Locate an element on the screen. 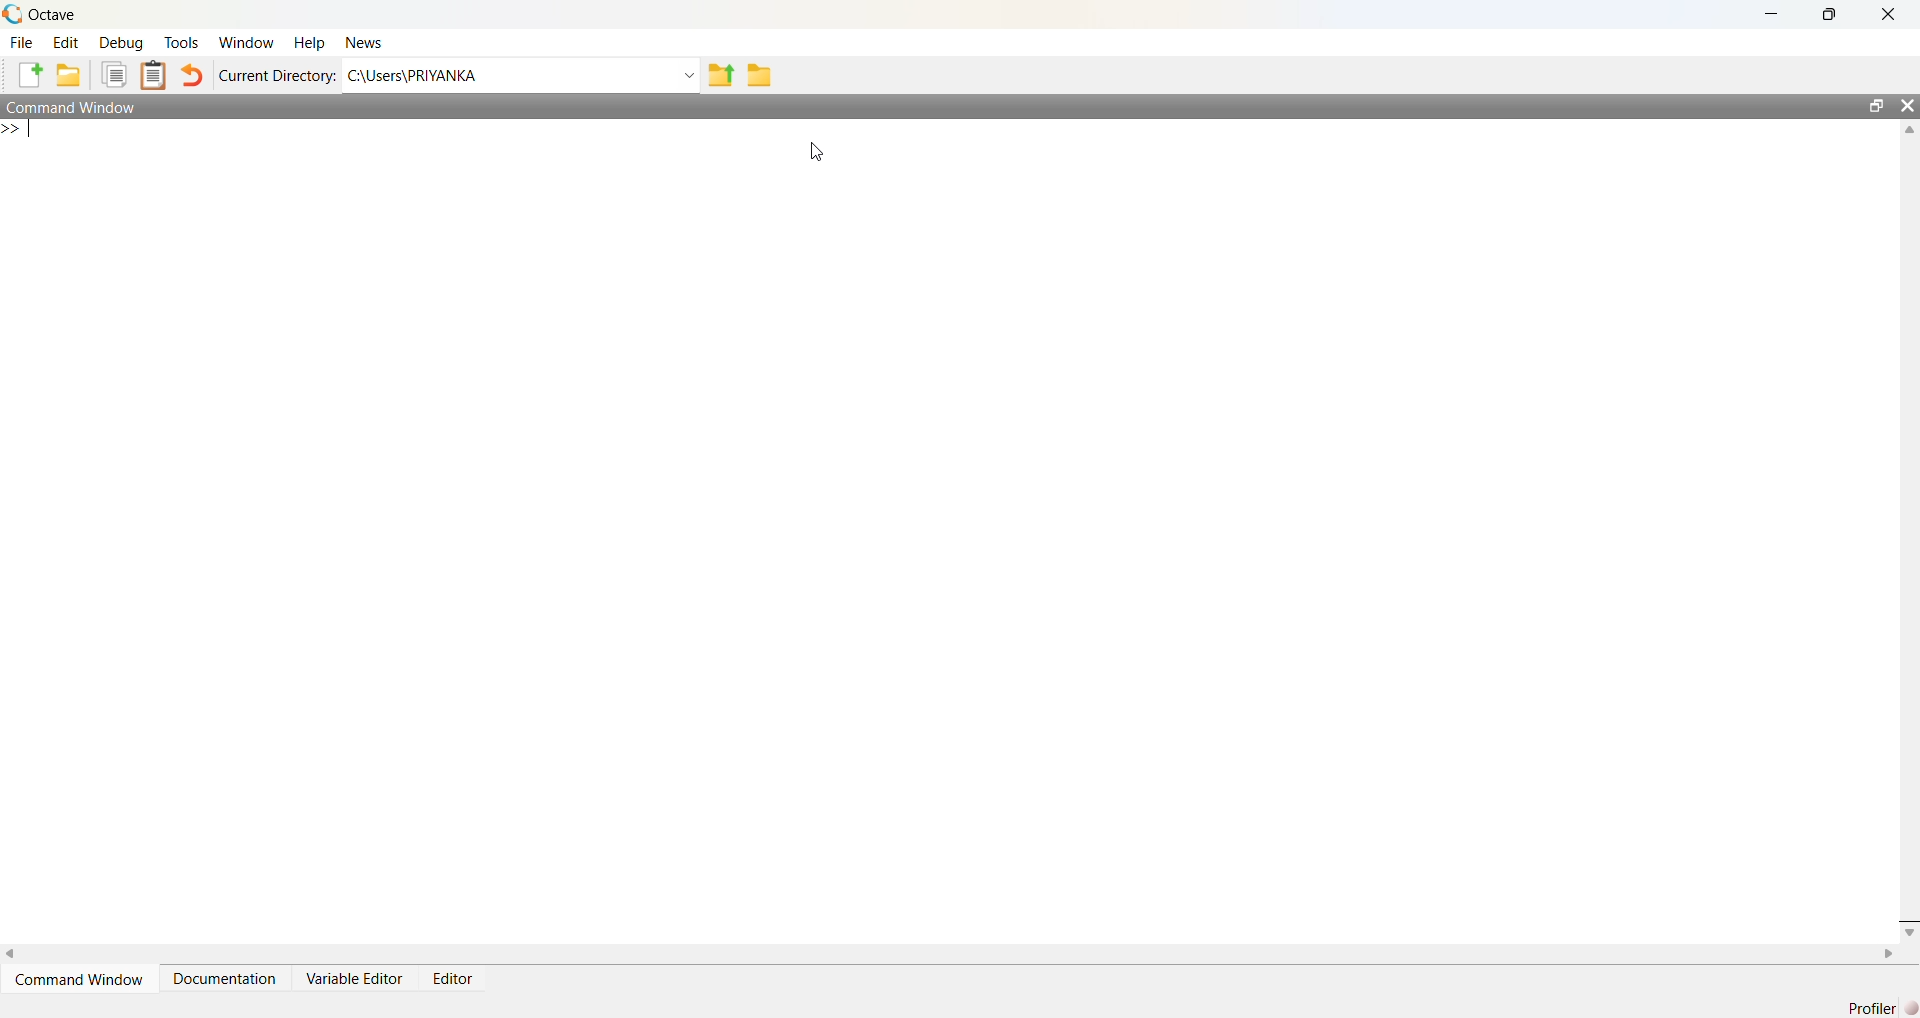 The height and width of the screenshot is (1018, 1920). C:\Users\PRIYANKA is located at coordinates (503, 75).